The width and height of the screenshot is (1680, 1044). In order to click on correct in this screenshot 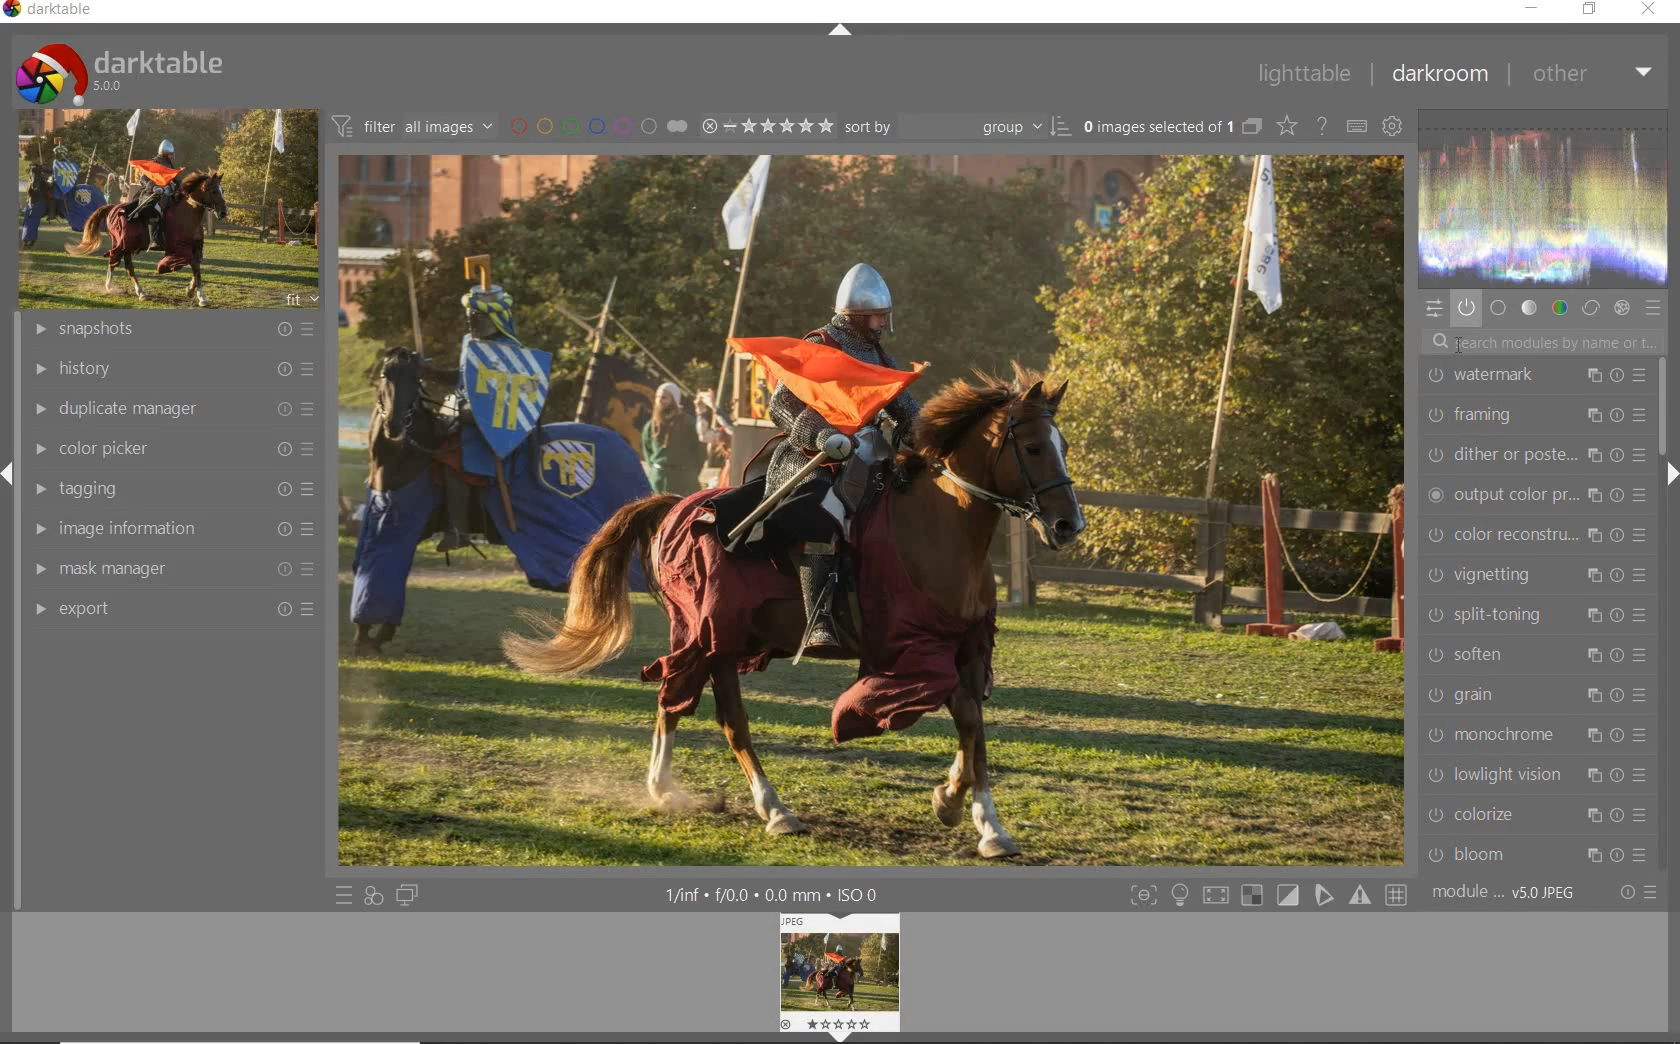, I will do `click(1592, 308)`.